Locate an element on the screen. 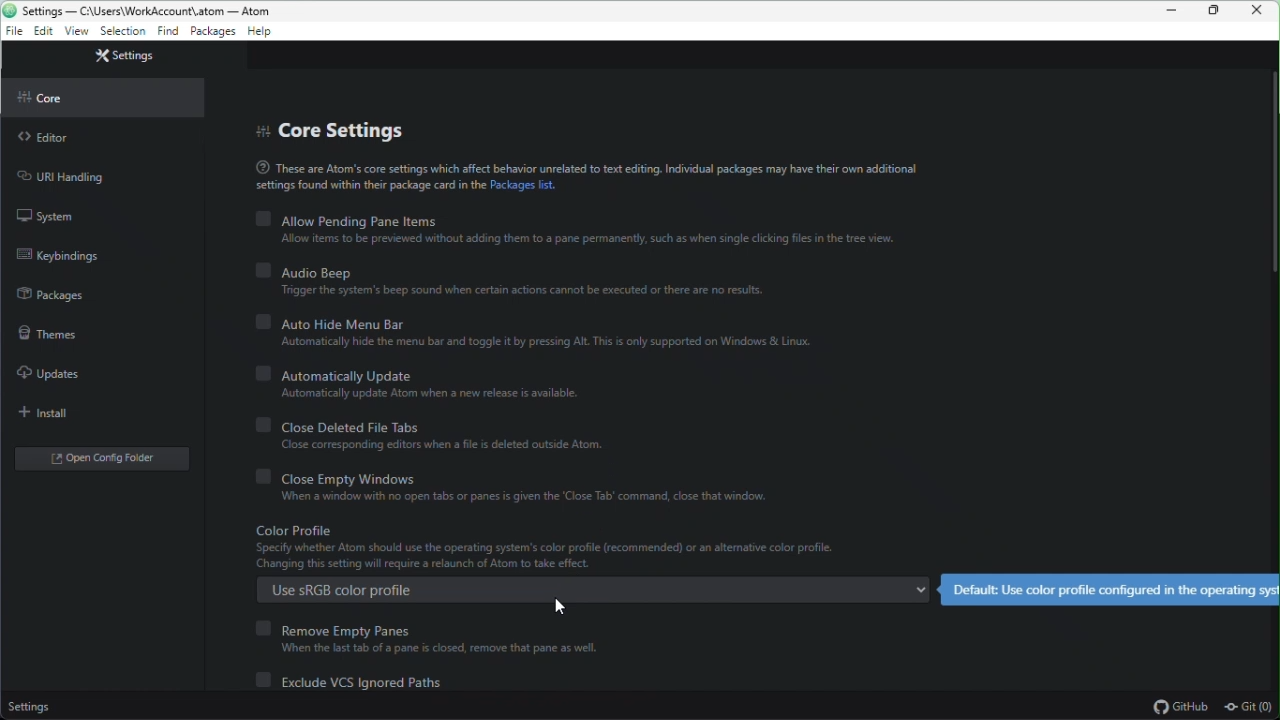 Image resolution: width=1280 pixels, height=720 pixels. help is located at coordinates (261, 33).